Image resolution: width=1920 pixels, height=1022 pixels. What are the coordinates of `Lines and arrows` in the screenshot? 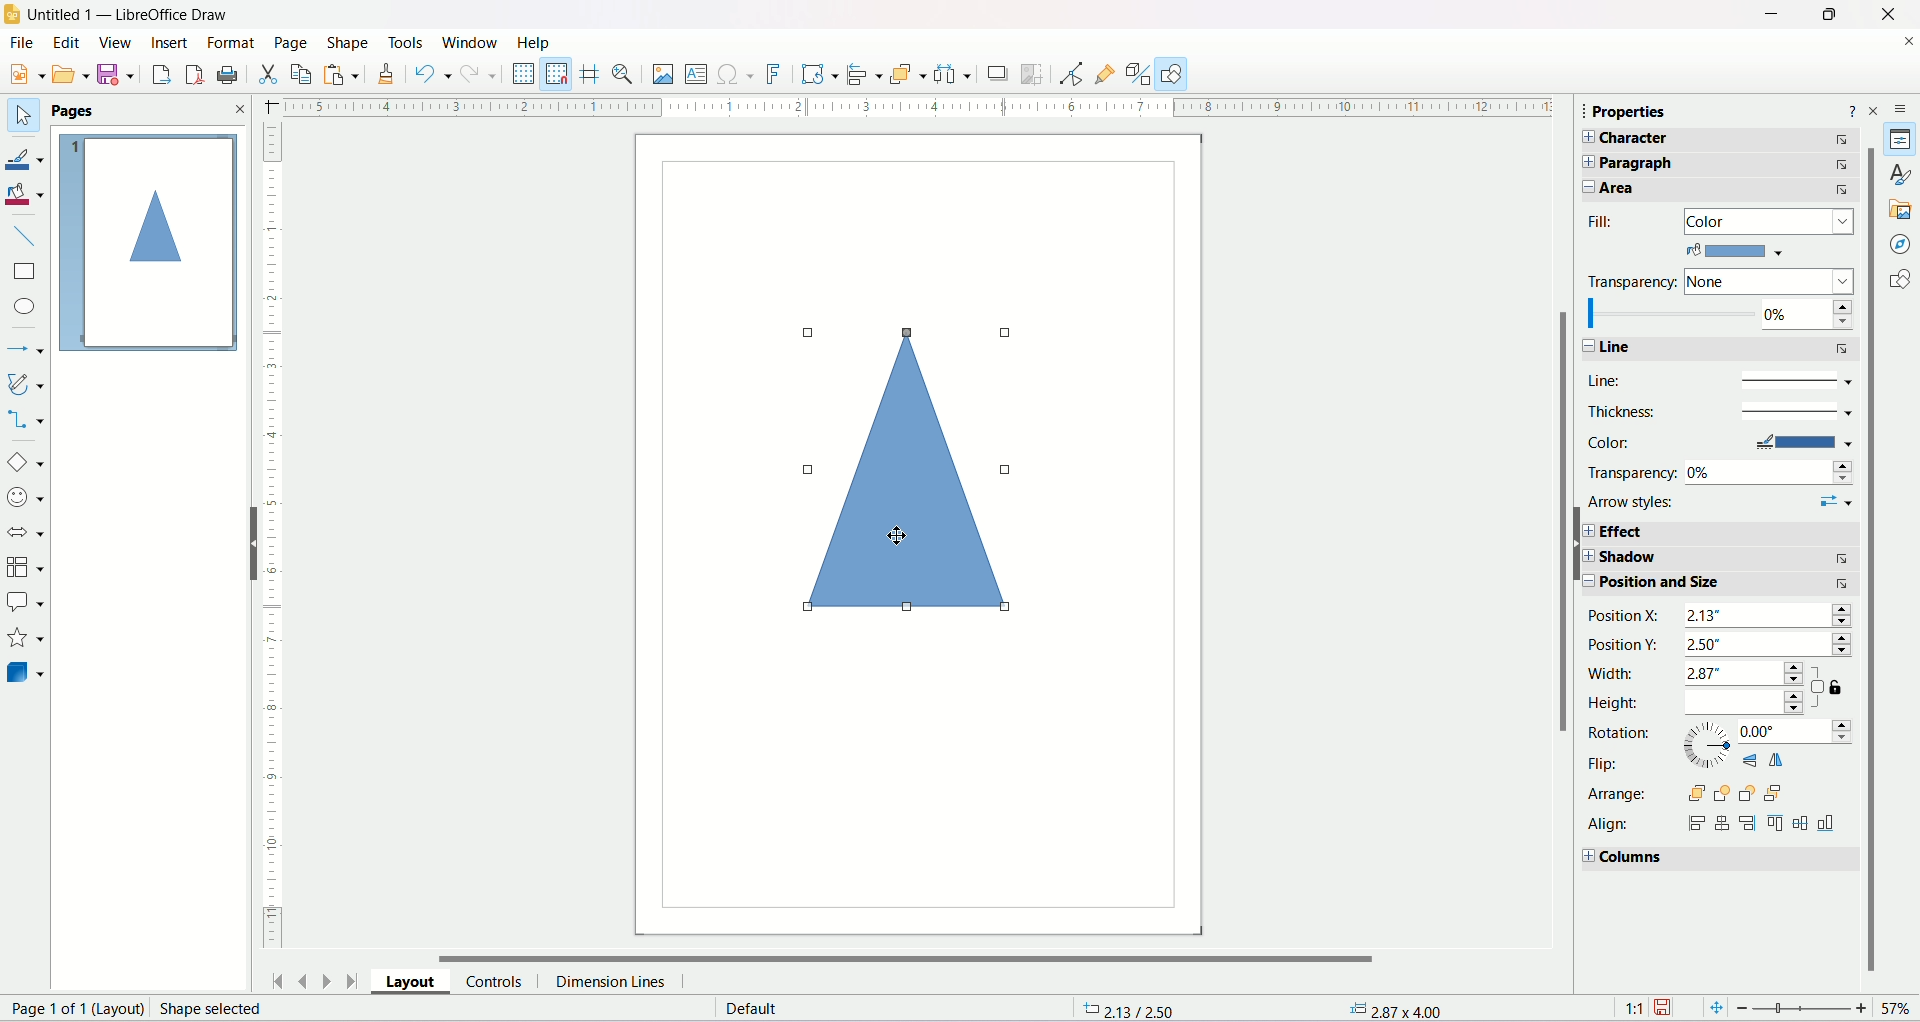 It's located at (26, 346).